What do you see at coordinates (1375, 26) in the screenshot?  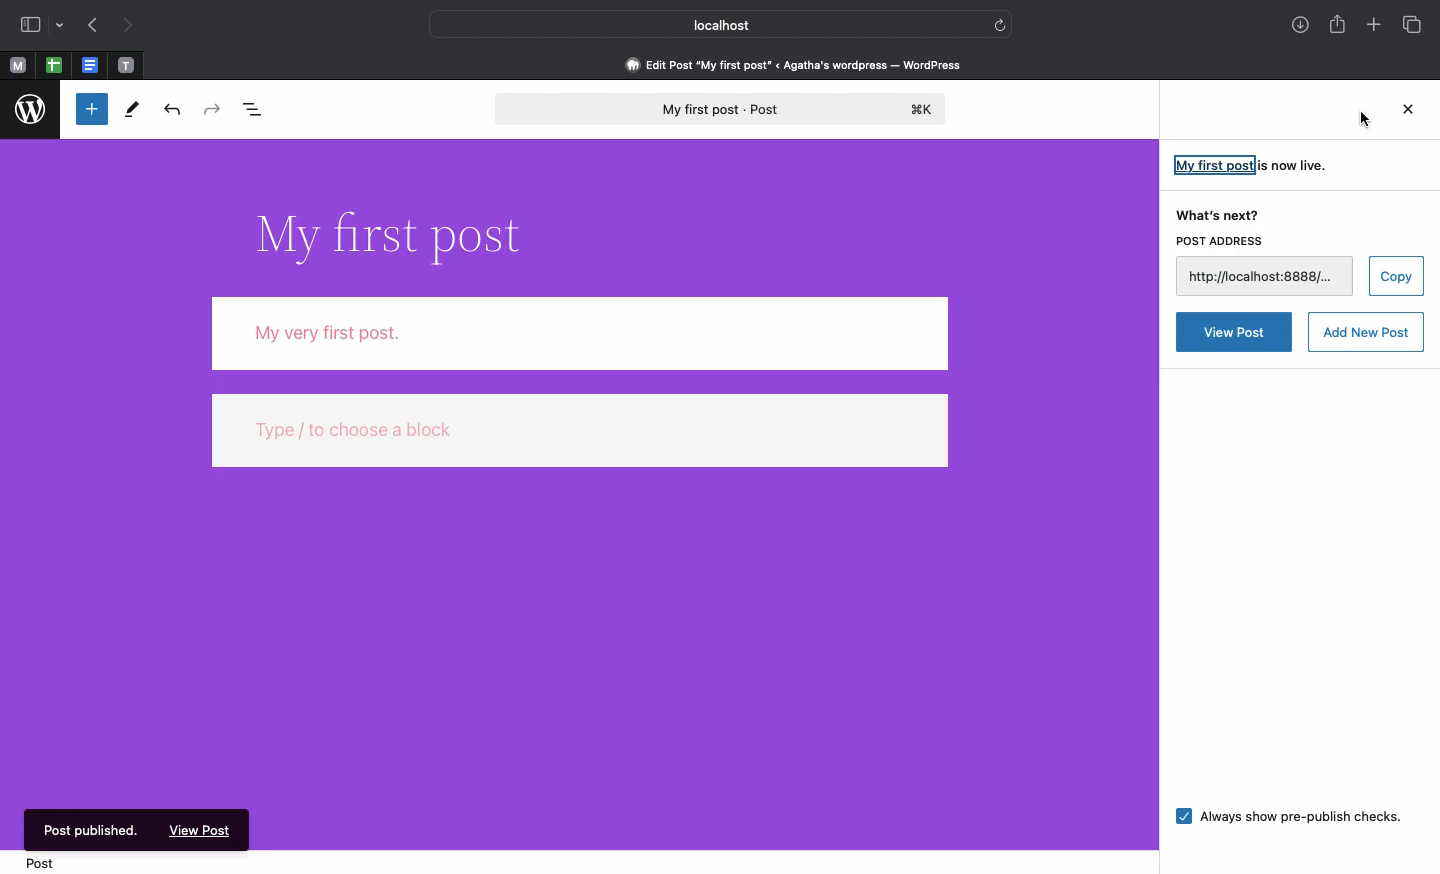 I see `Add new tab` at bounding box center [1375, 26].